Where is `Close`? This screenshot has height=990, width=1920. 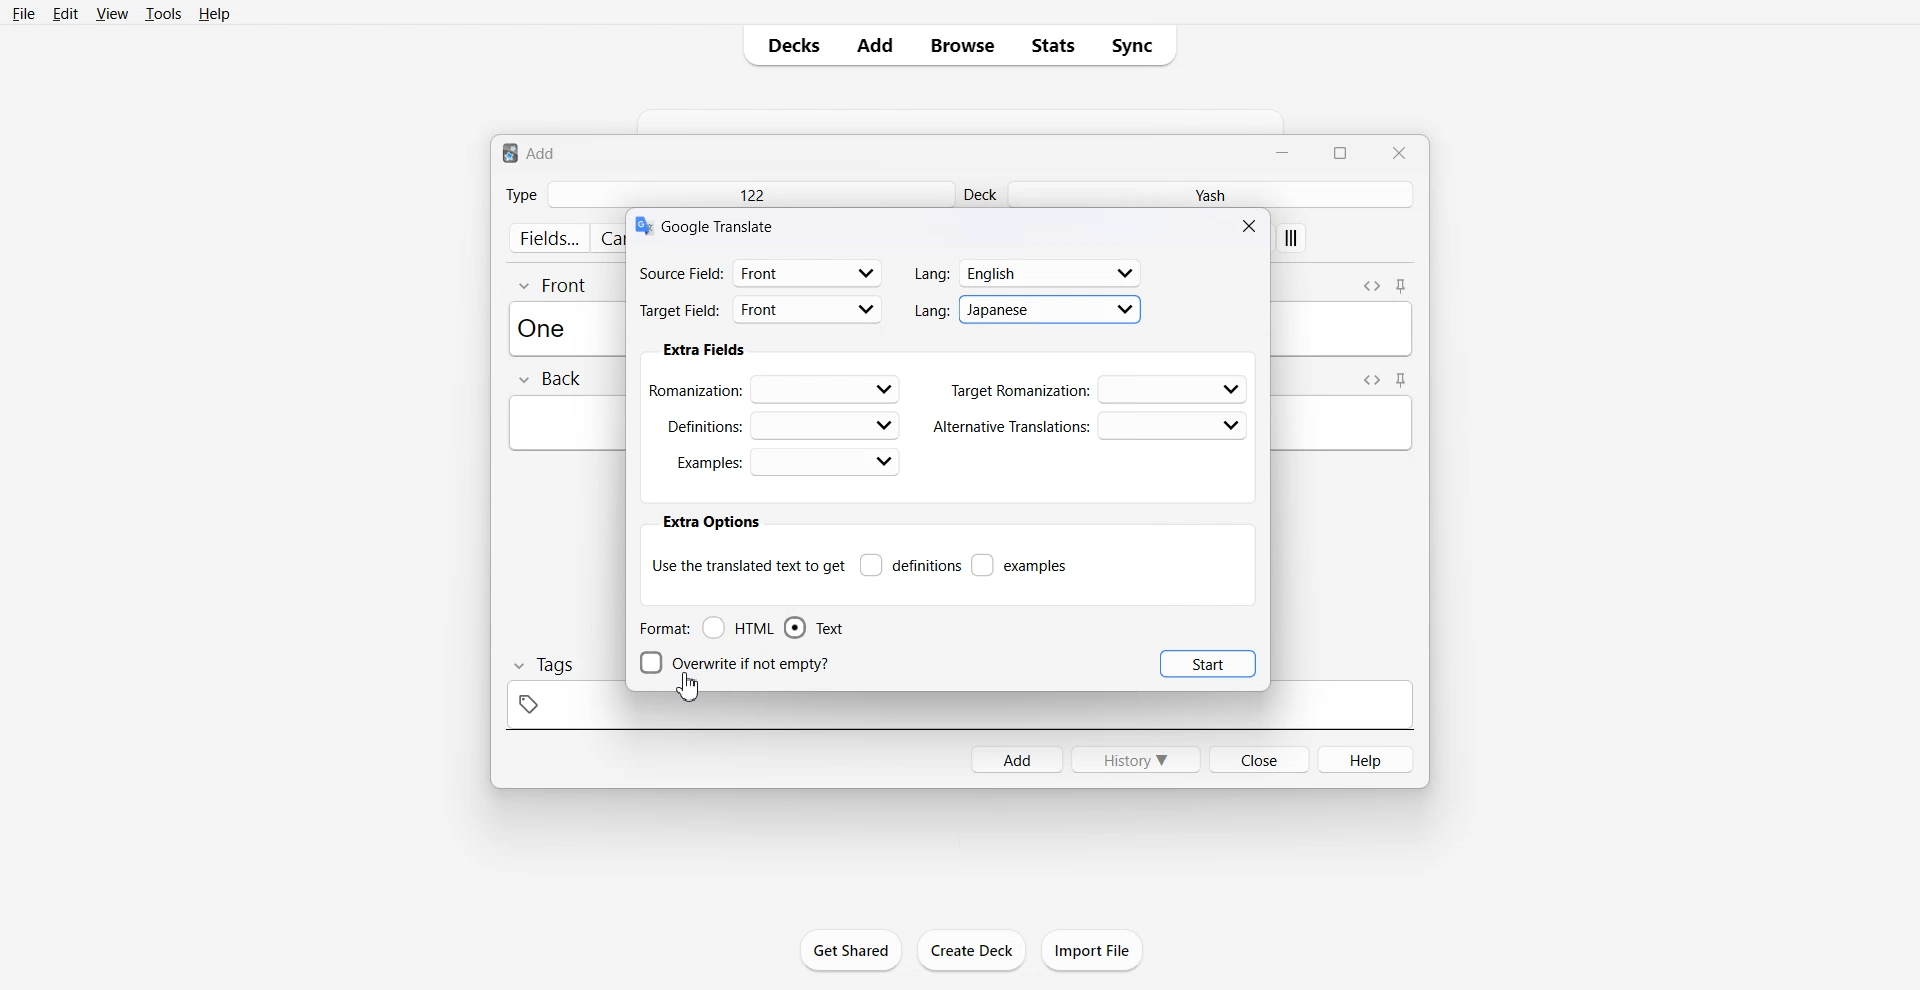
Close is located at coordinates (1258, 758).